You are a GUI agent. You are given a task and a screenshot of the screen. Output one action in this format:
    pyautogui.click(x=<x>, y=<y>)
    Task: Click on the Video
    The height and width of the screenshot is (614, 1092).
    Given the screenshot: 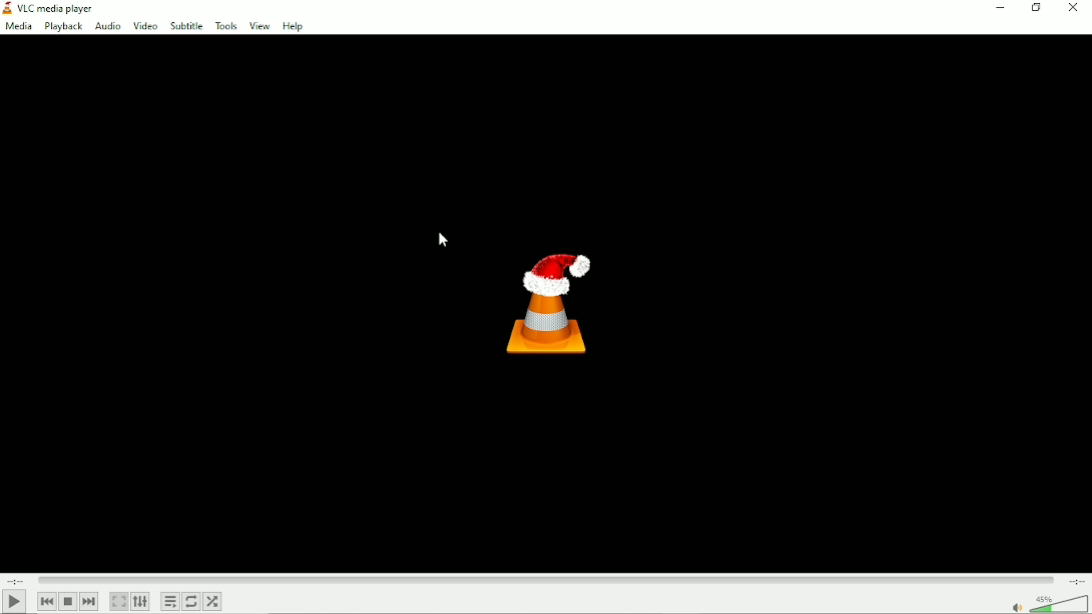 What is the action you would take?
    pyautogui.click(x=145, y=25)
    